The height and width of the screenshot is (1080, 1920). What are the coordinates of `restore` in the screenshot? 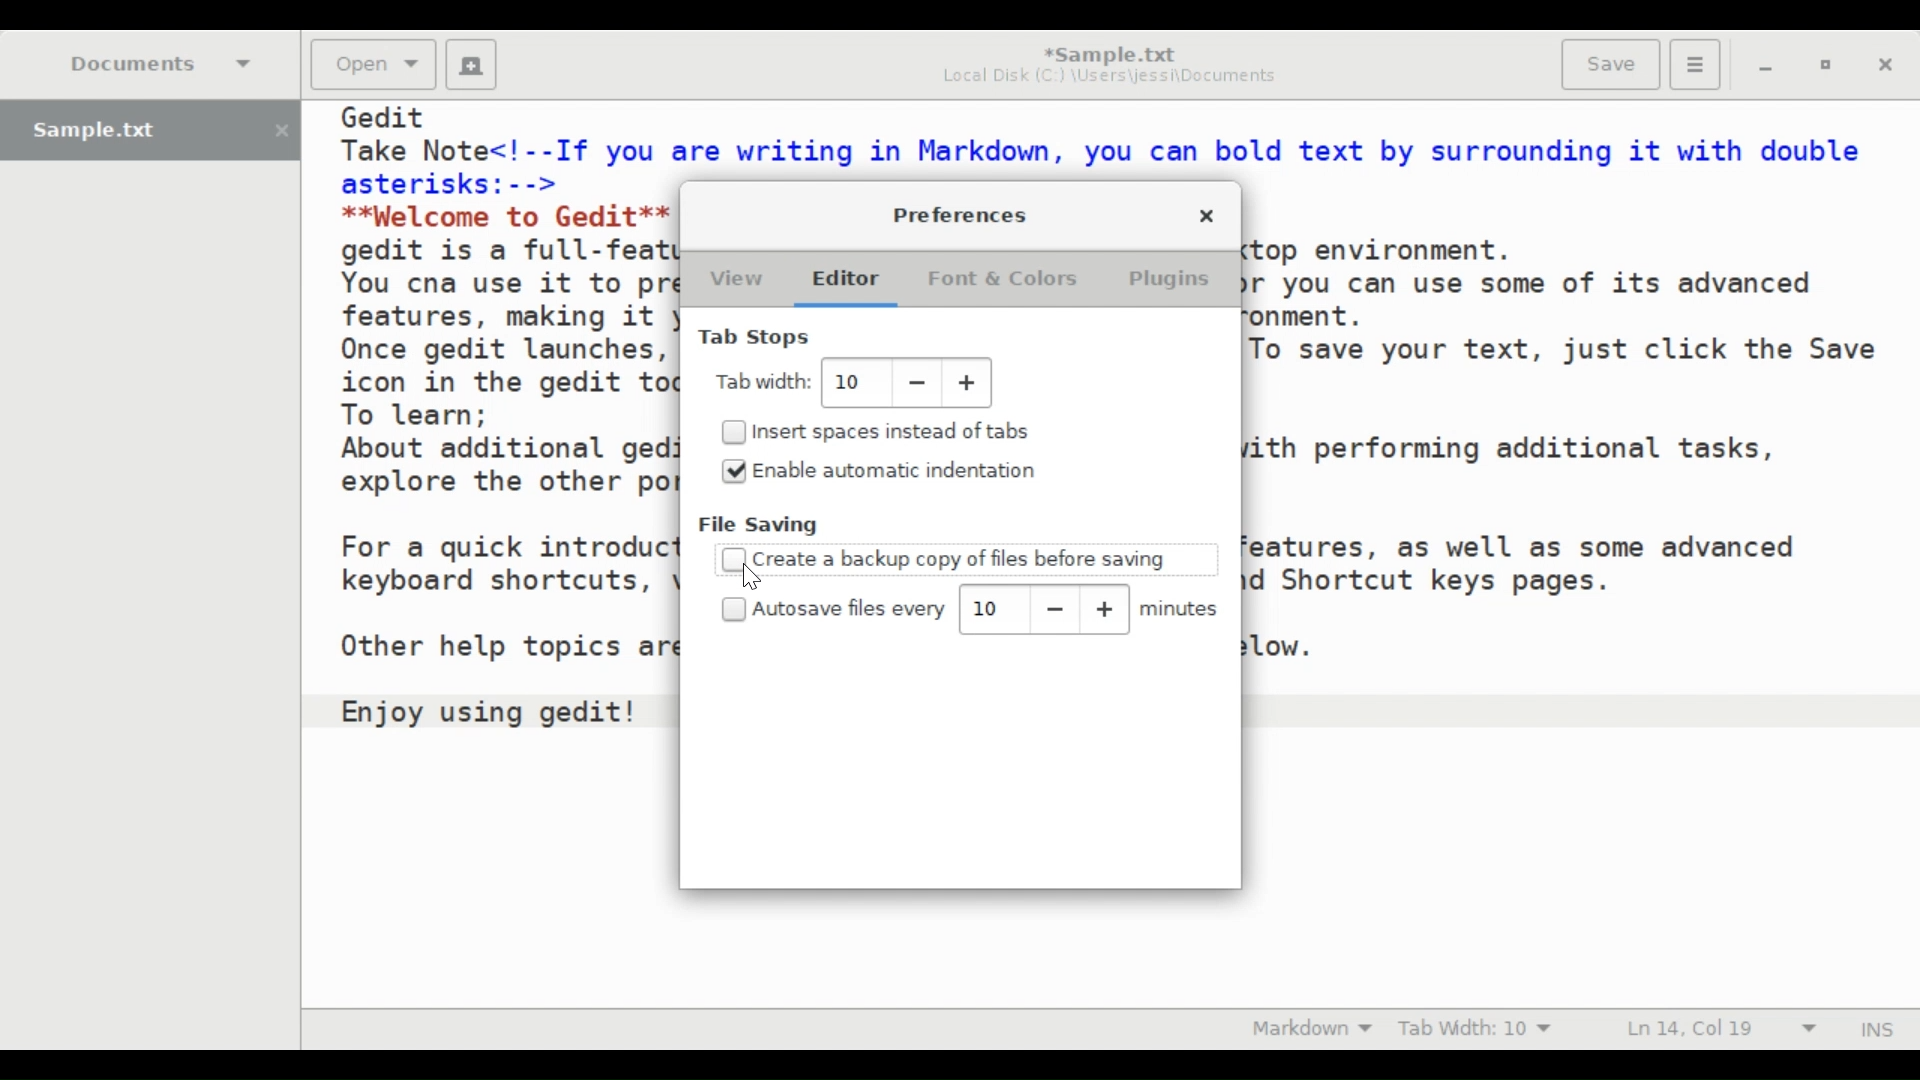 It's located at (1823, 66).